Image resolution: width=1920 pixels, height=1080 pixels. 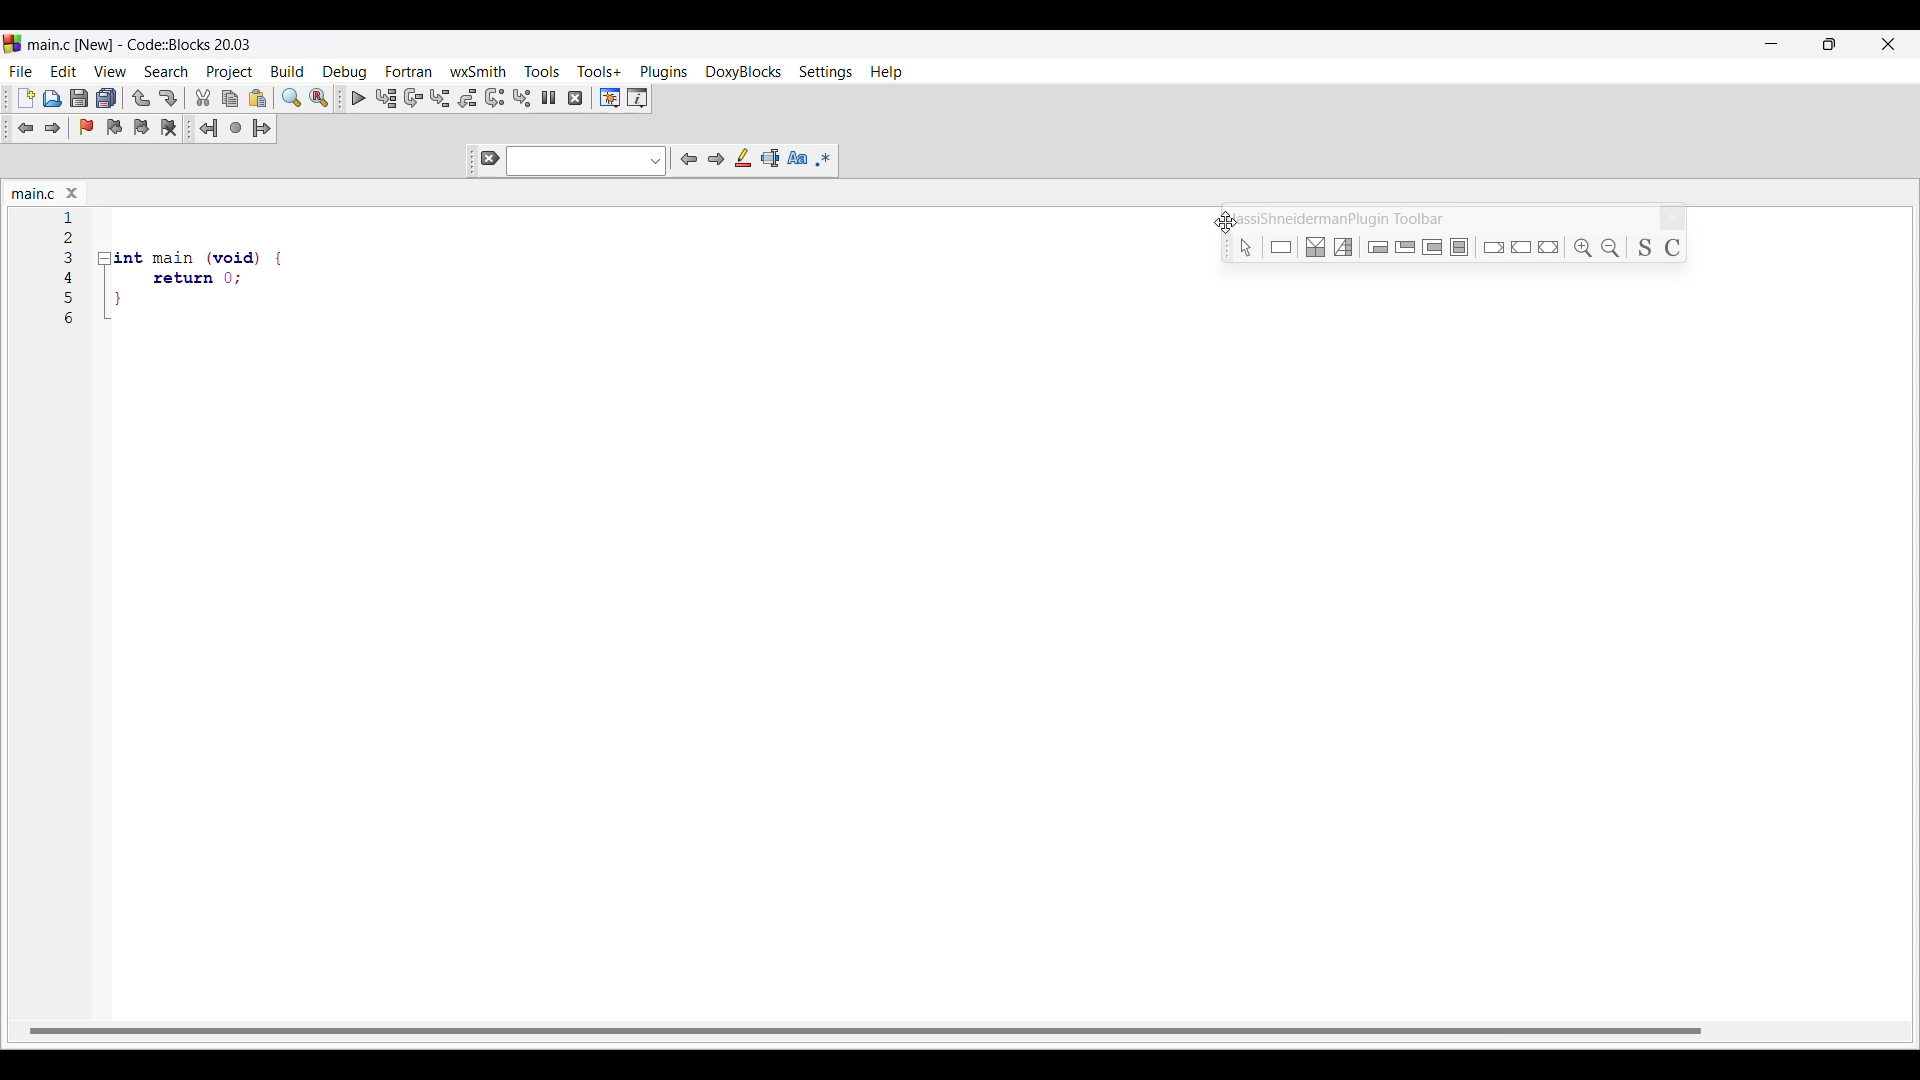 I want to click on , so click(x=1434, y=248).